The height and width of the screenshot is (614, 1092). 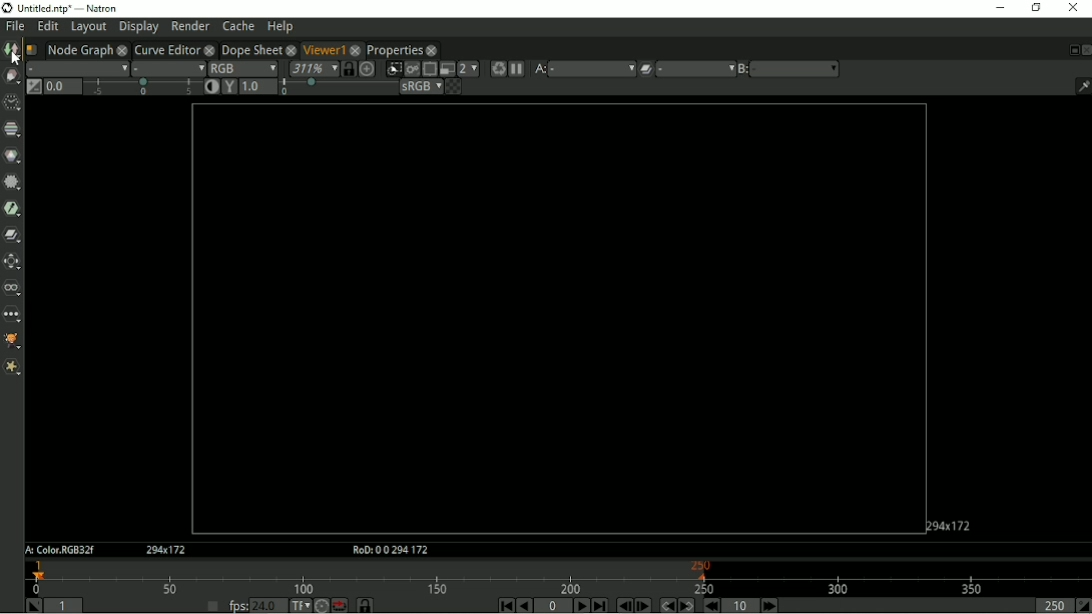 I want to click on Set playback in point at the current frame, so click(x=31, y=605).